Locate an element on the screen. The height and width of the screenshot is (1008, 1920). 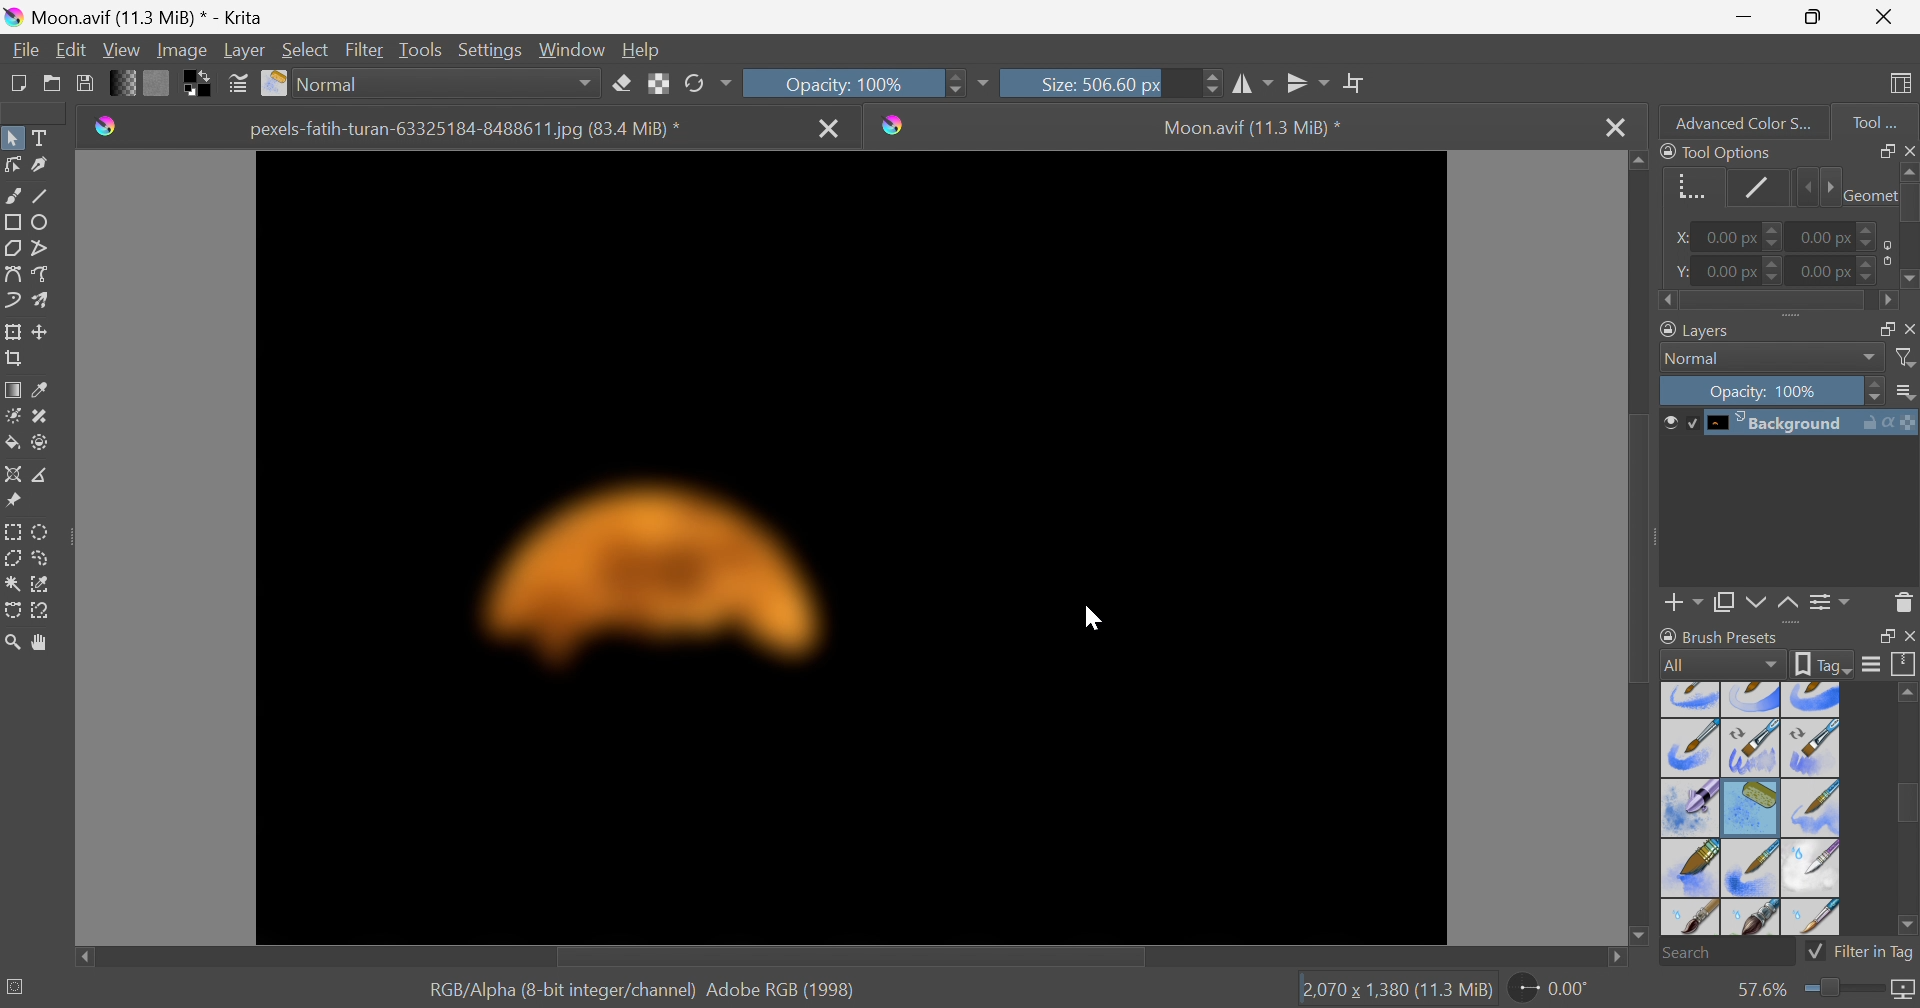
Opacity: 100% is located at coordinates (853, 84).